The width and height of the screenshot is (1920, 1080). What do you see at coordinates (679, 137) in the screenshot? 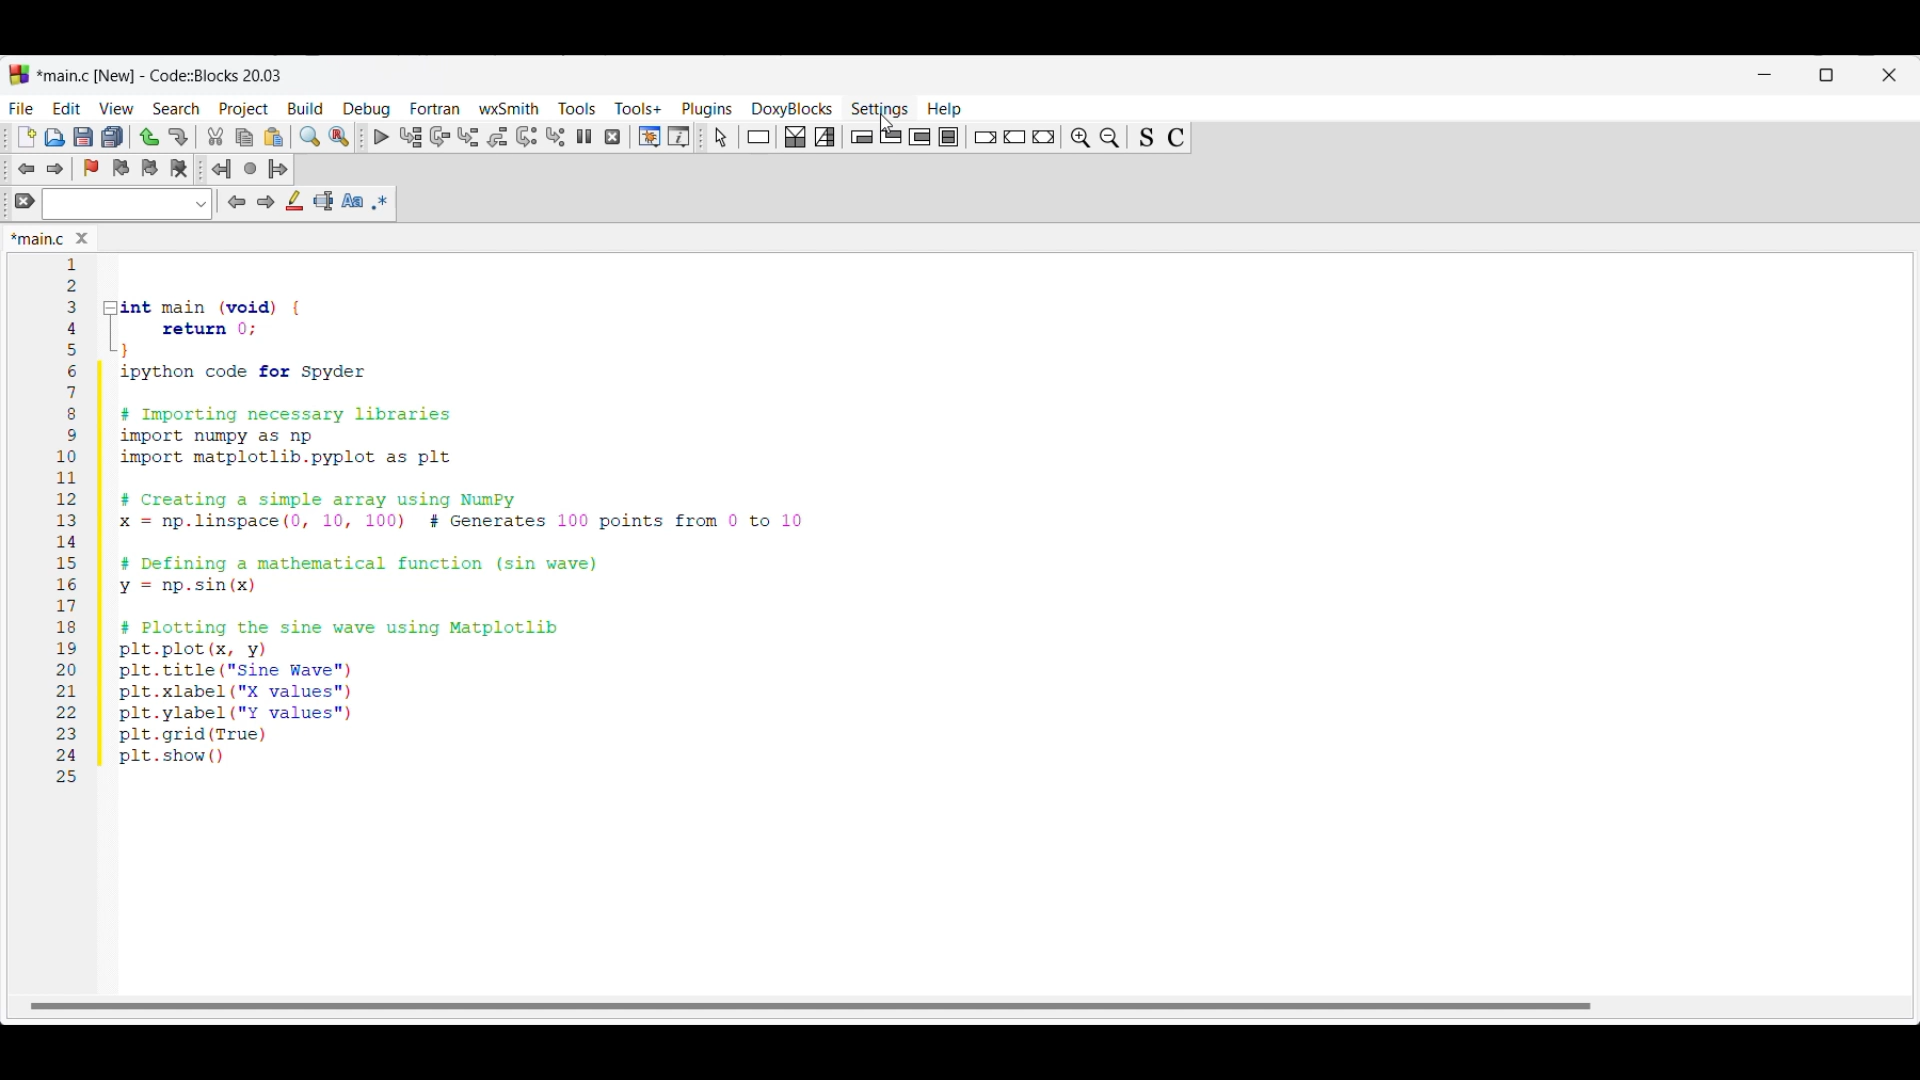
I see `Various info` at bounding box center [679, 137].